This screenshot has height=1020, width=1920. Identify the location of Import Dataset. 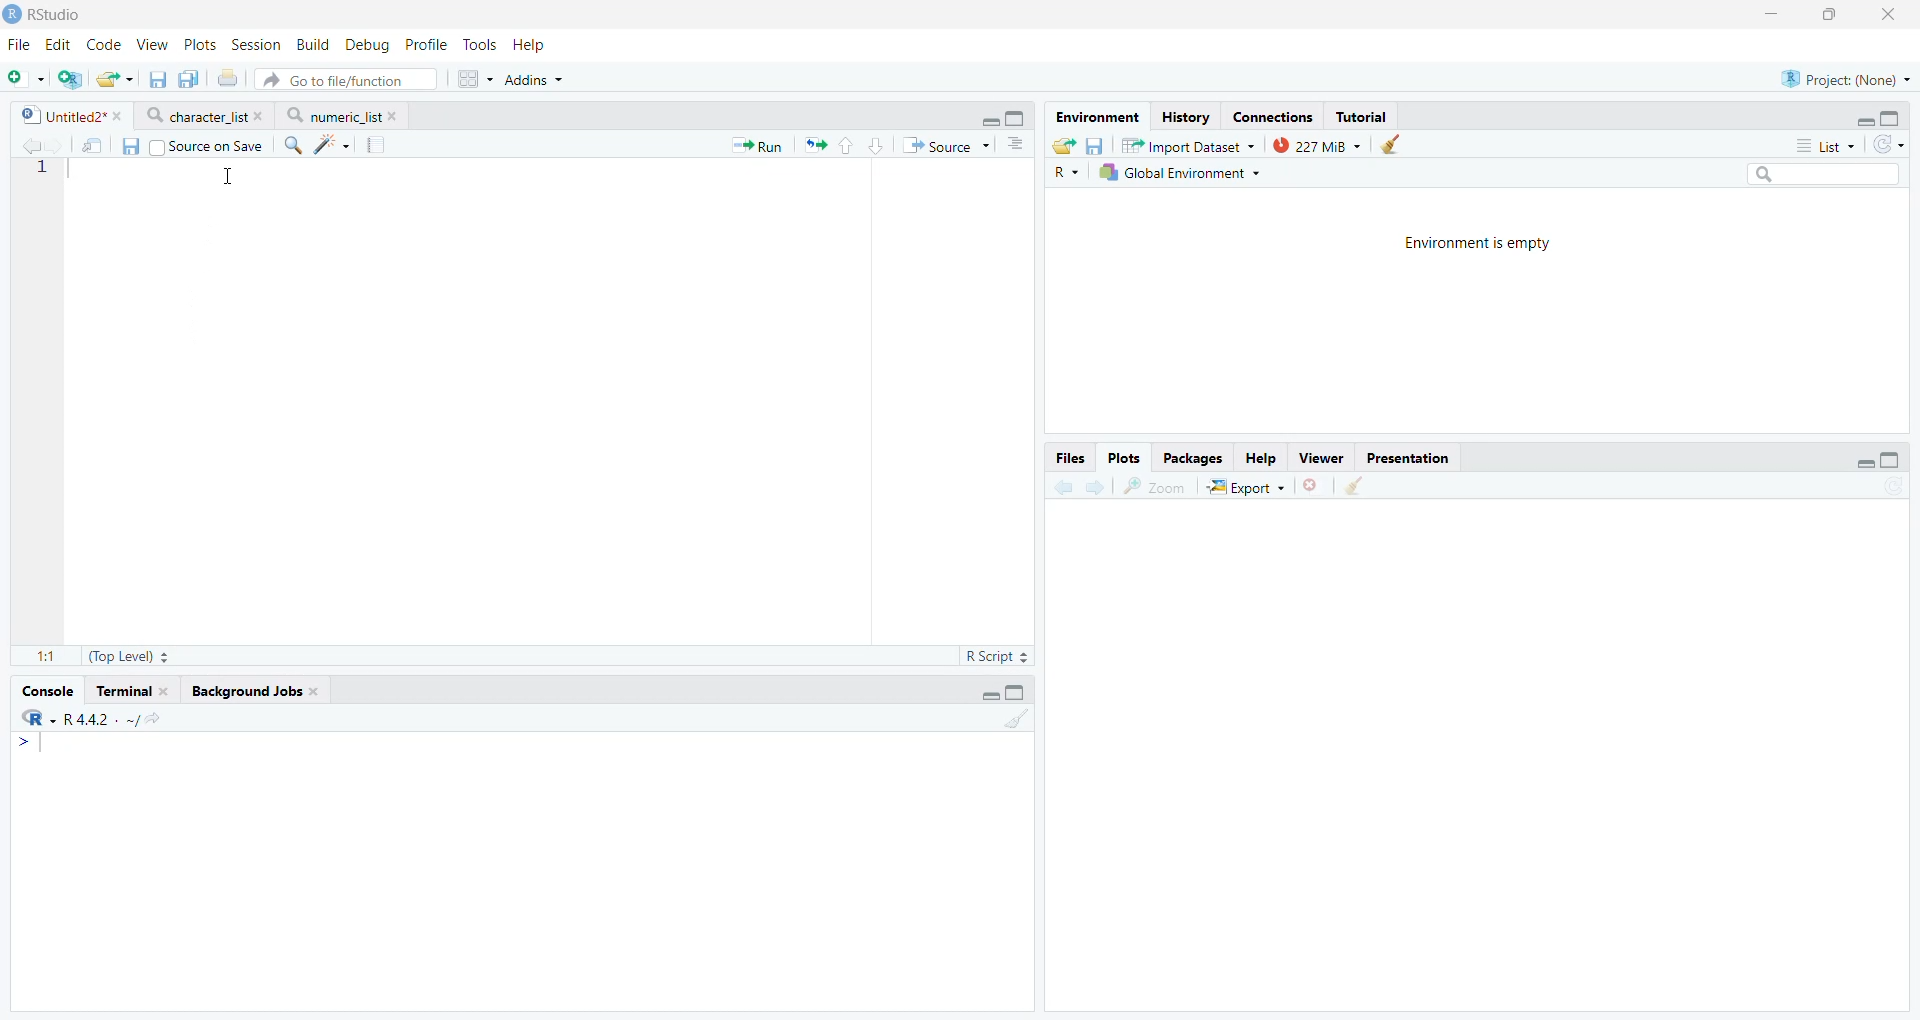
(1188, 145).